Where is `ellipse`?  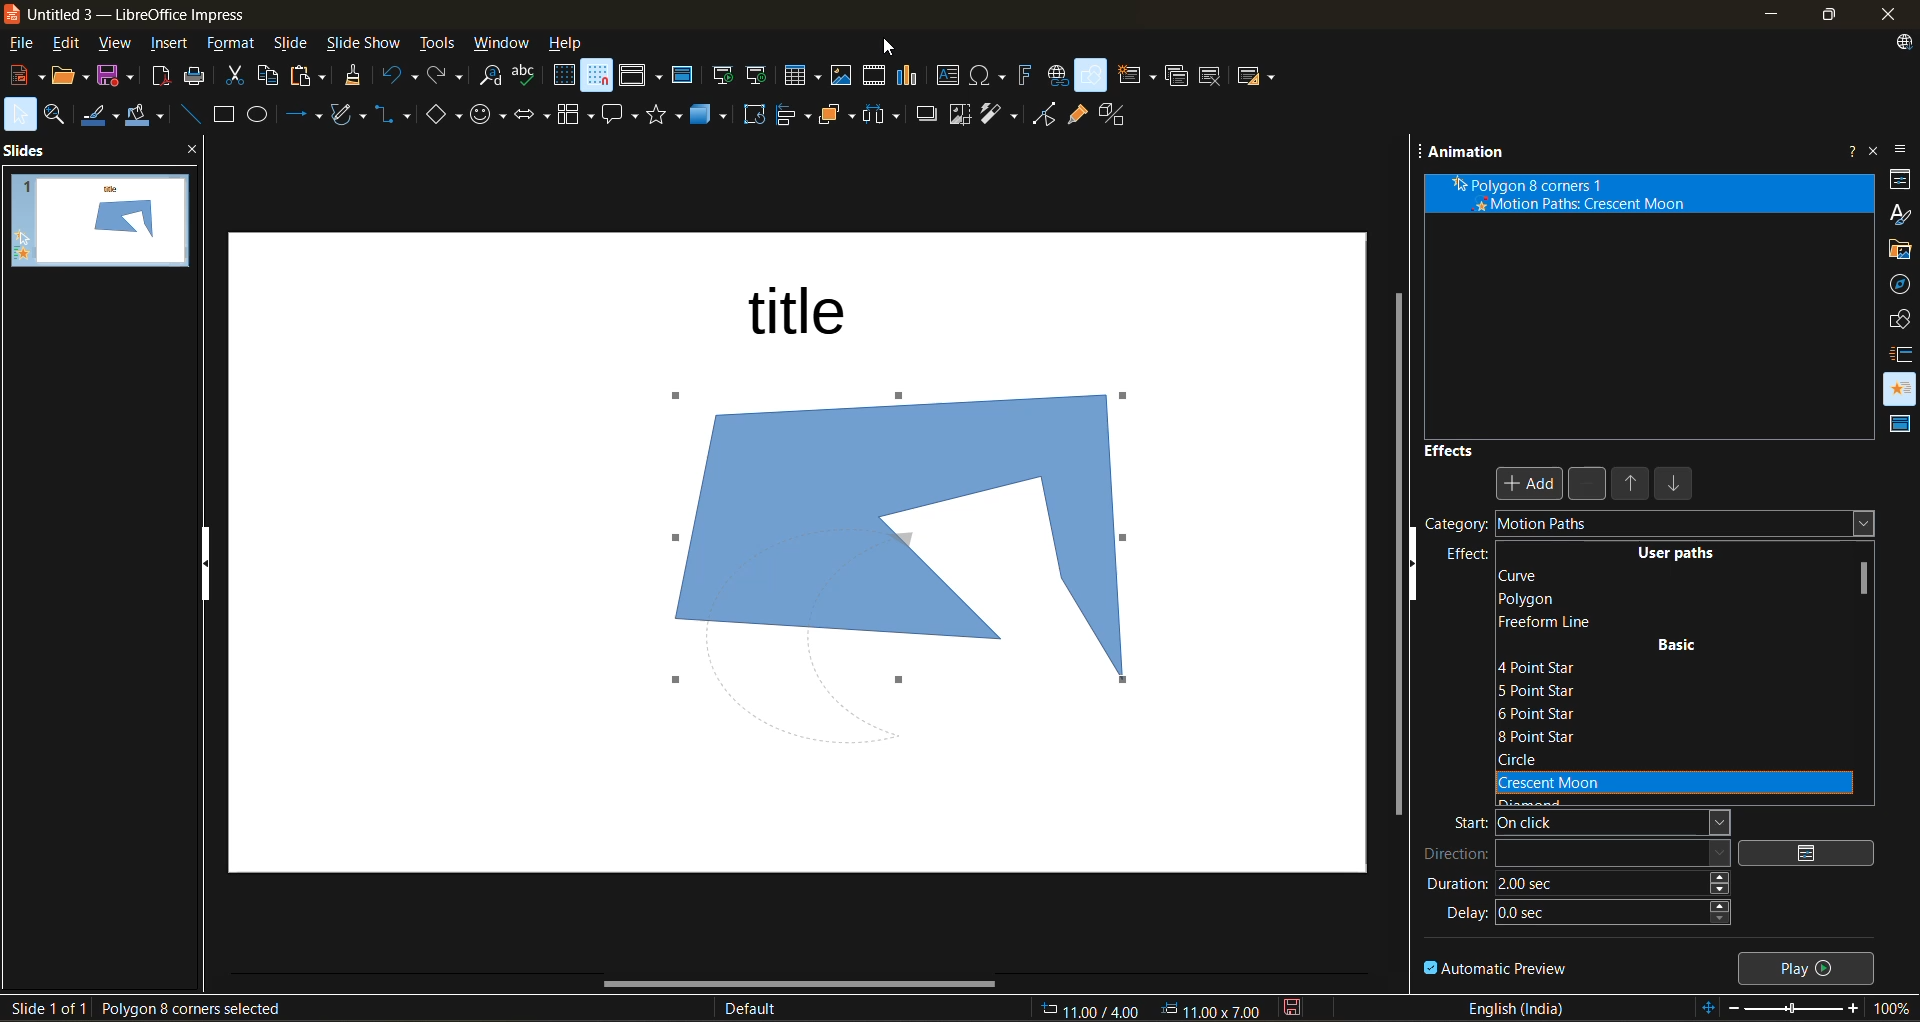
ellipse is located at coordinates (262, 115).